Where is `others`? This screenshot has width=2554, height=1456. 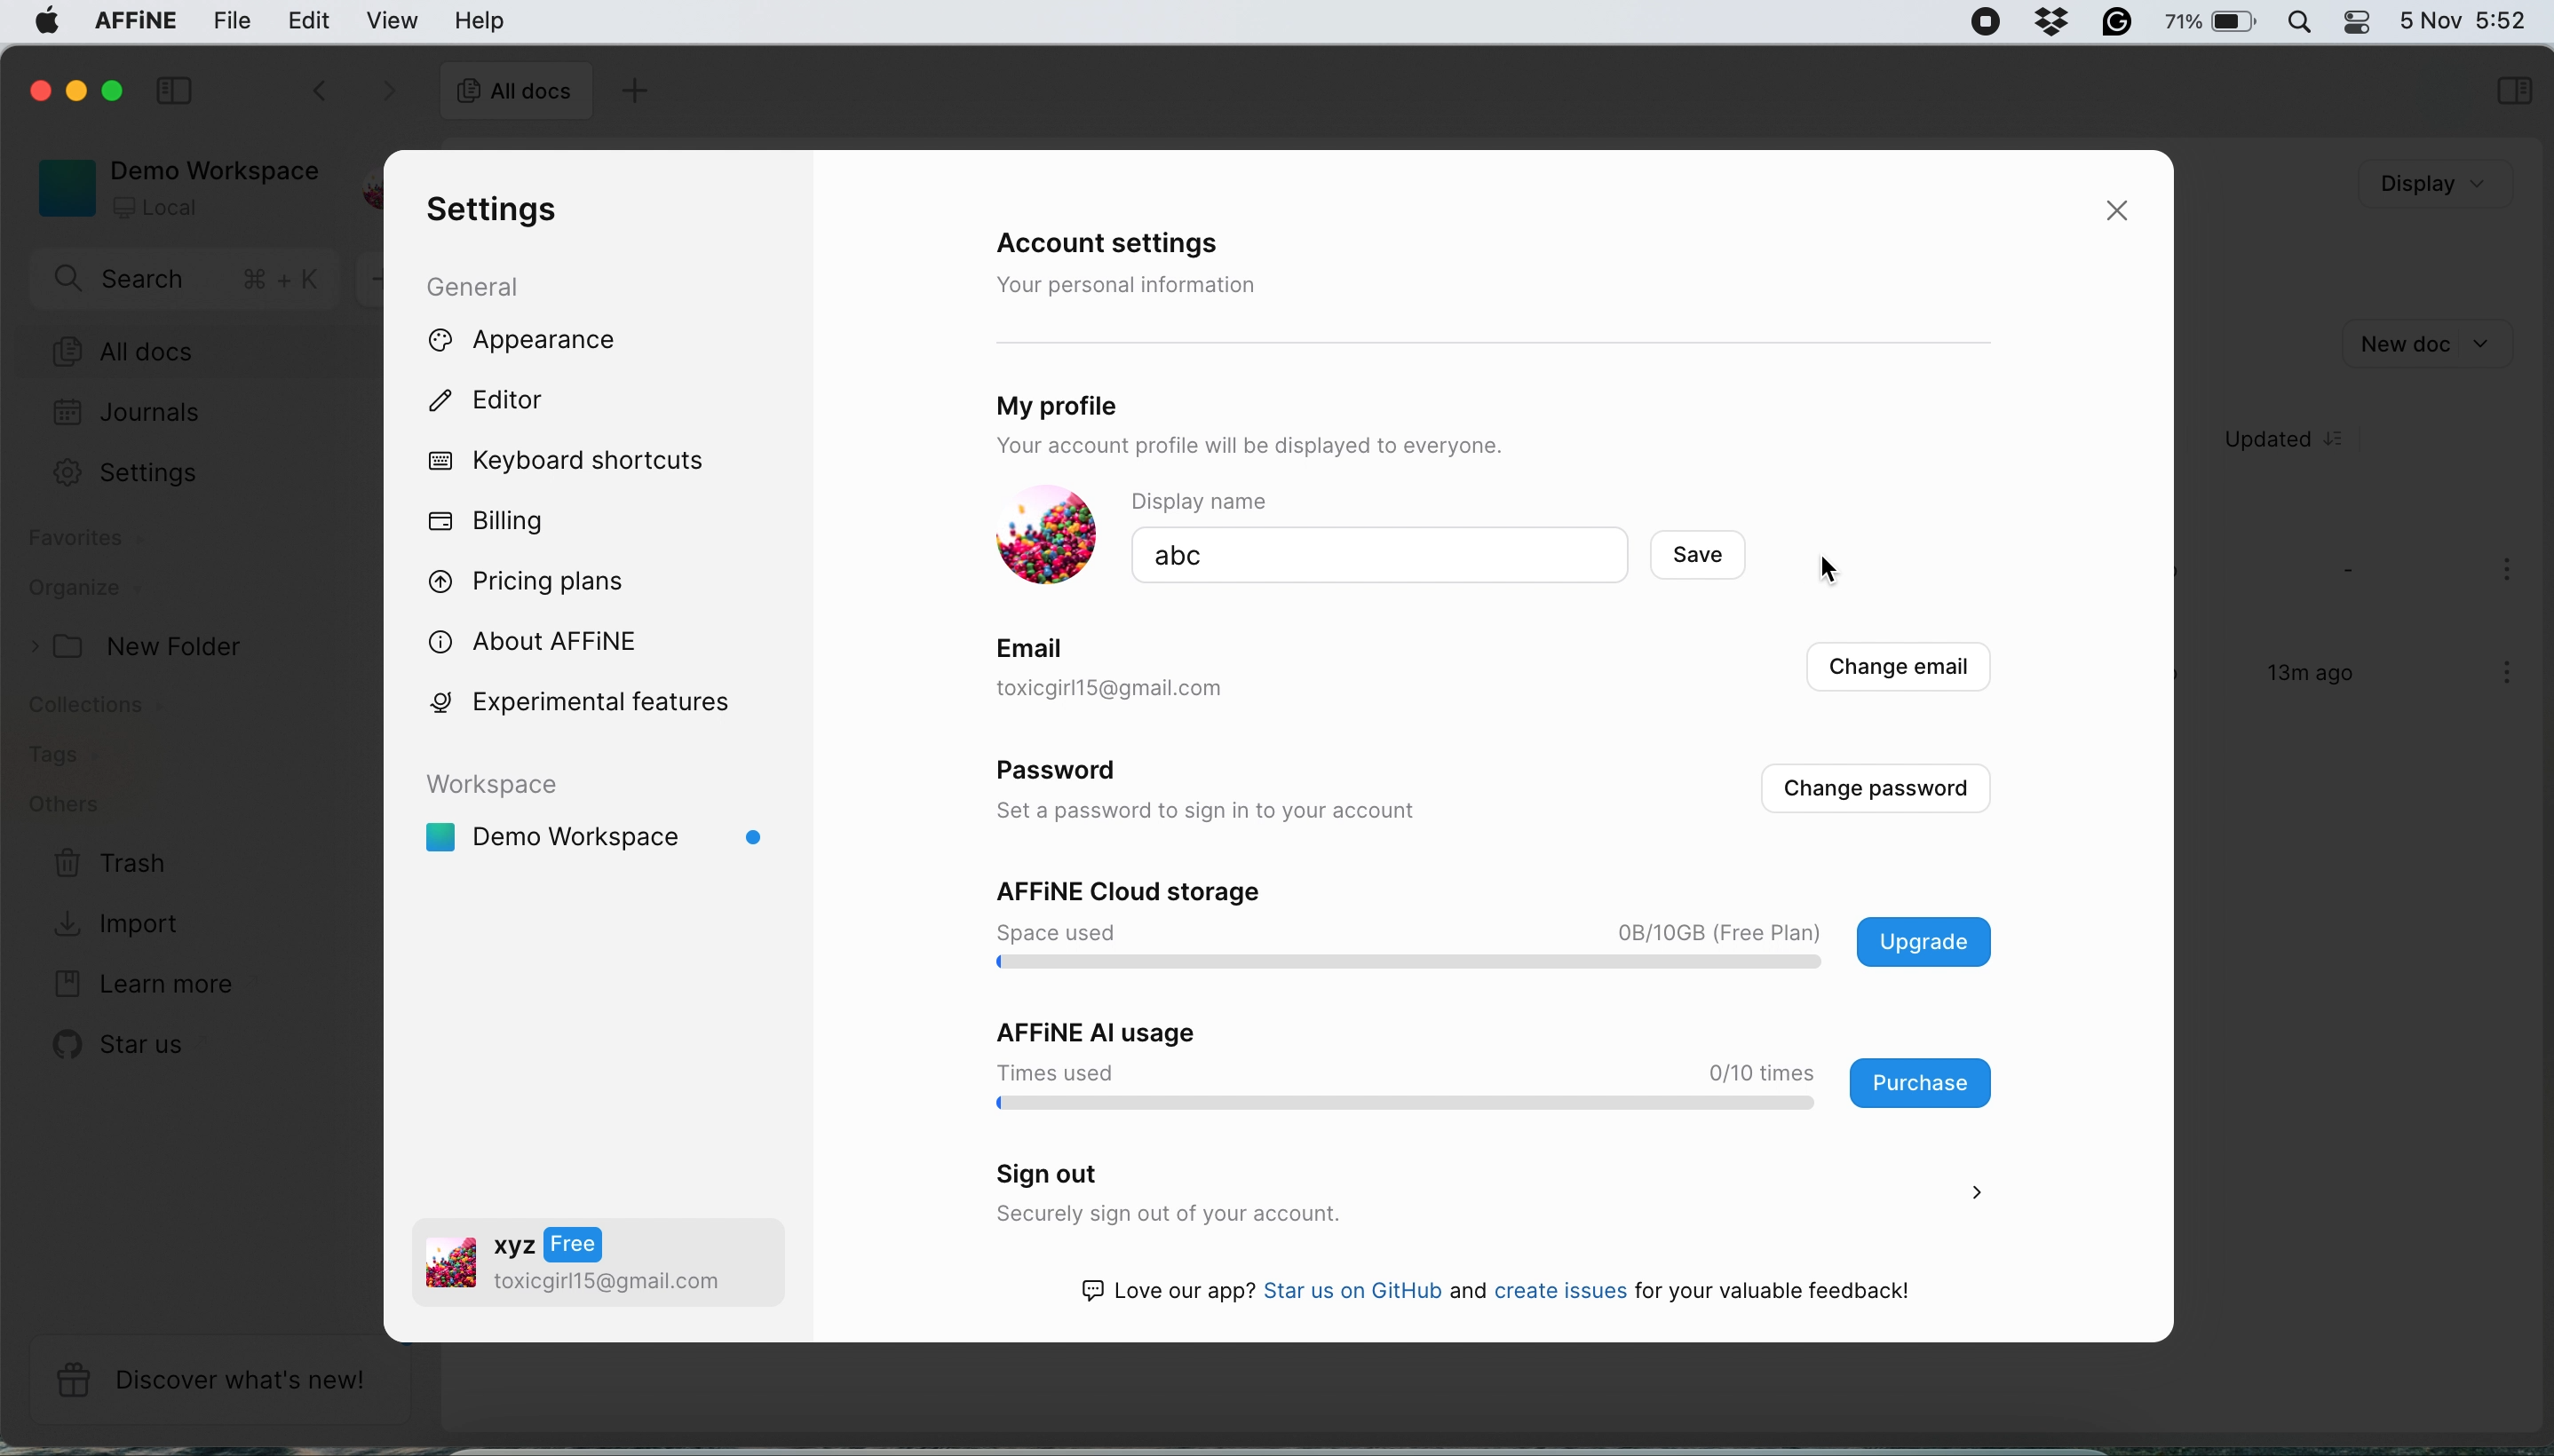 others is located at coordinates (64, 805).